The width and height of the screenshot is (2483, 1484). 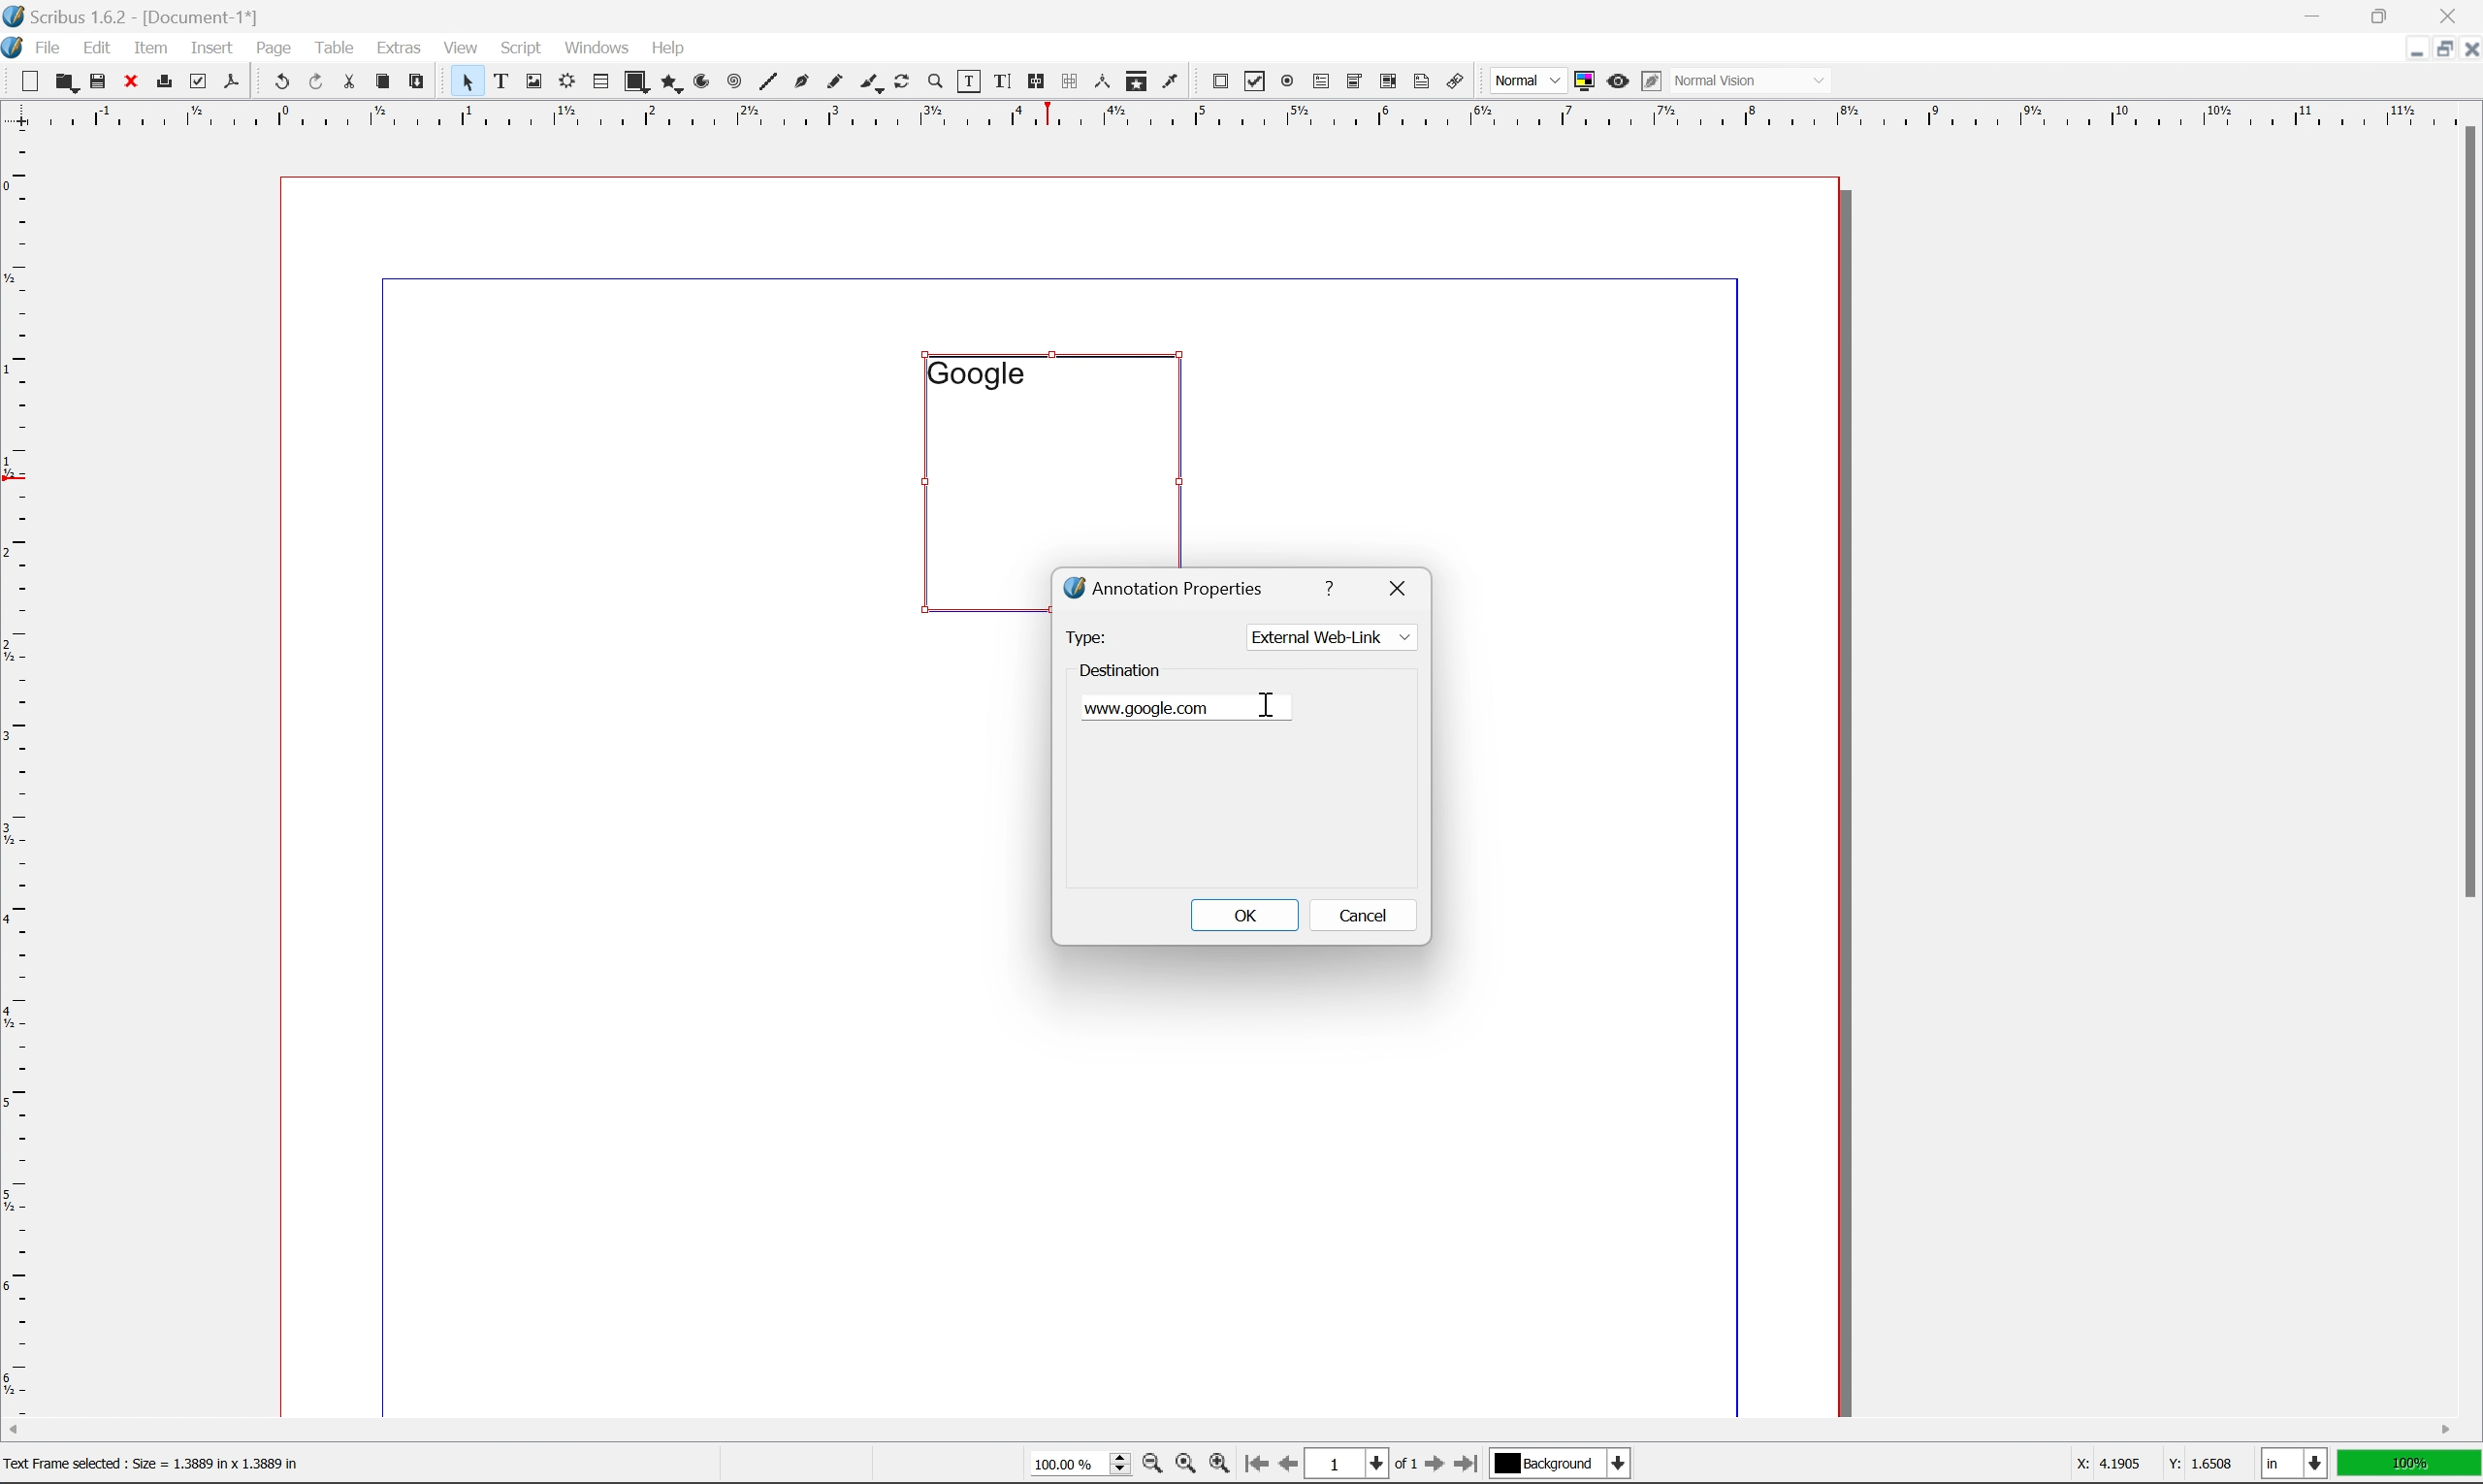 I want to click on print, so click(x=163, y=83).